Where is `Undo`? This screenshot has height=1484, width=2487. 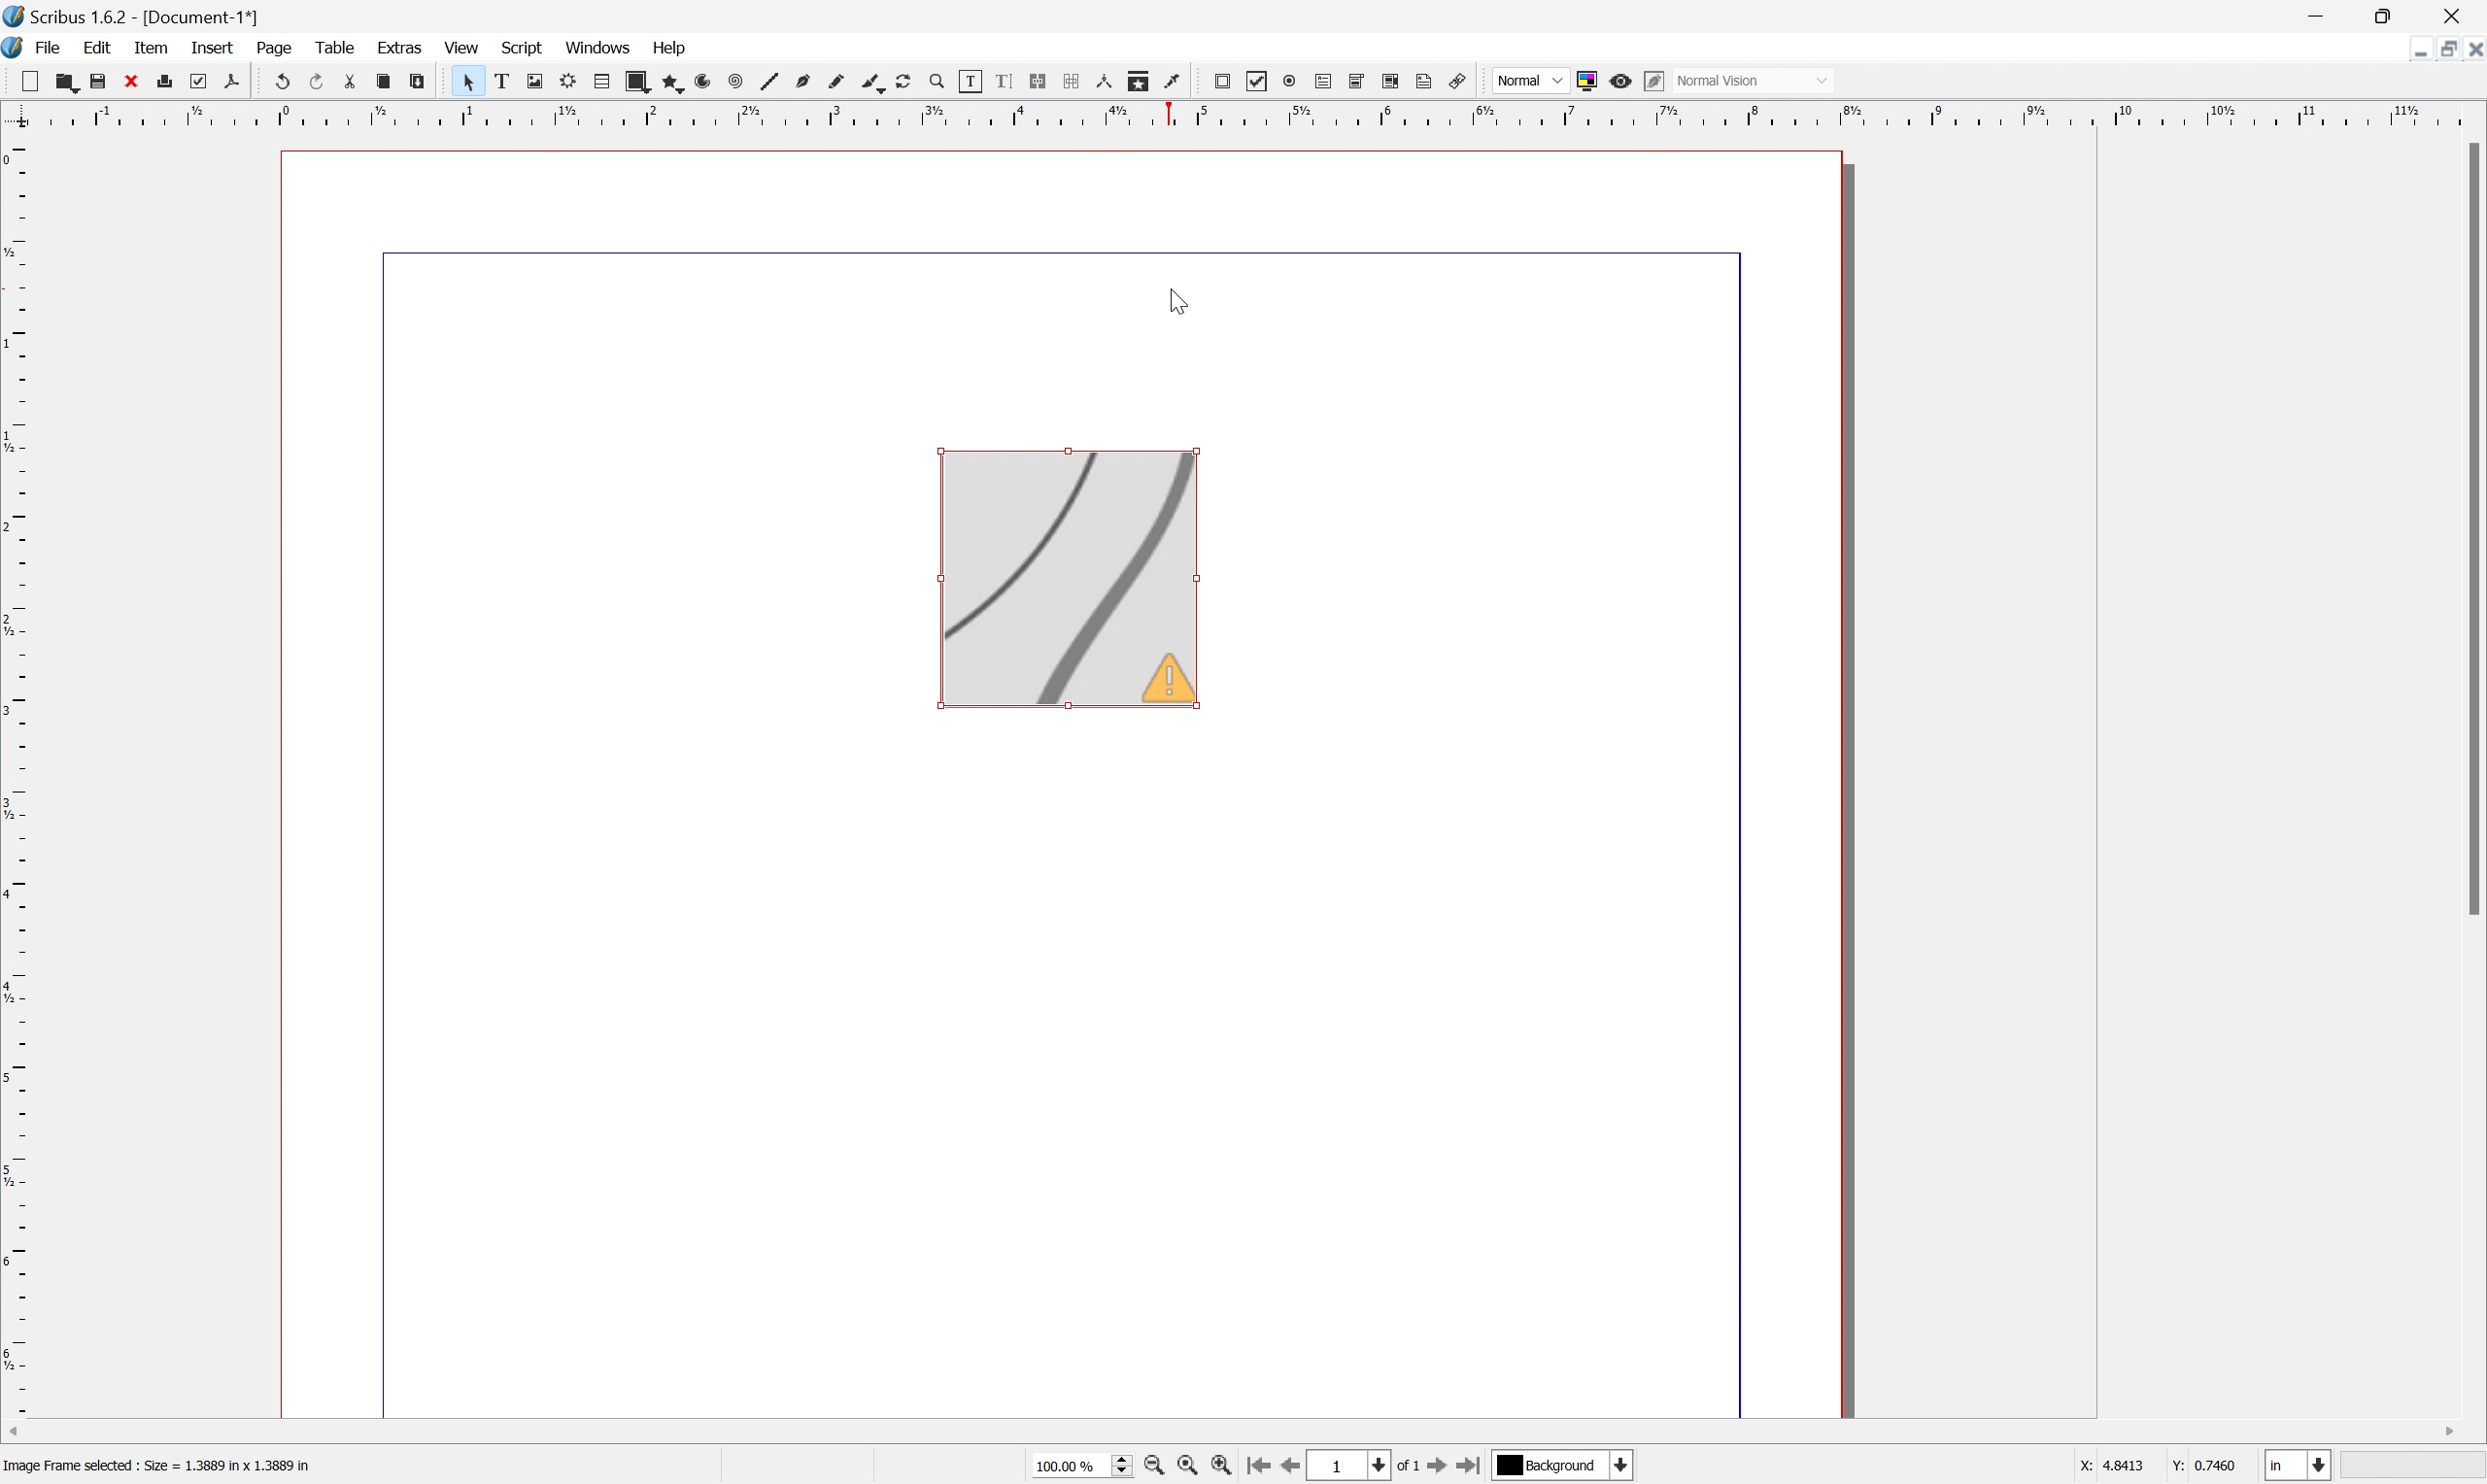 Undo is located at coordinates (284, 79).